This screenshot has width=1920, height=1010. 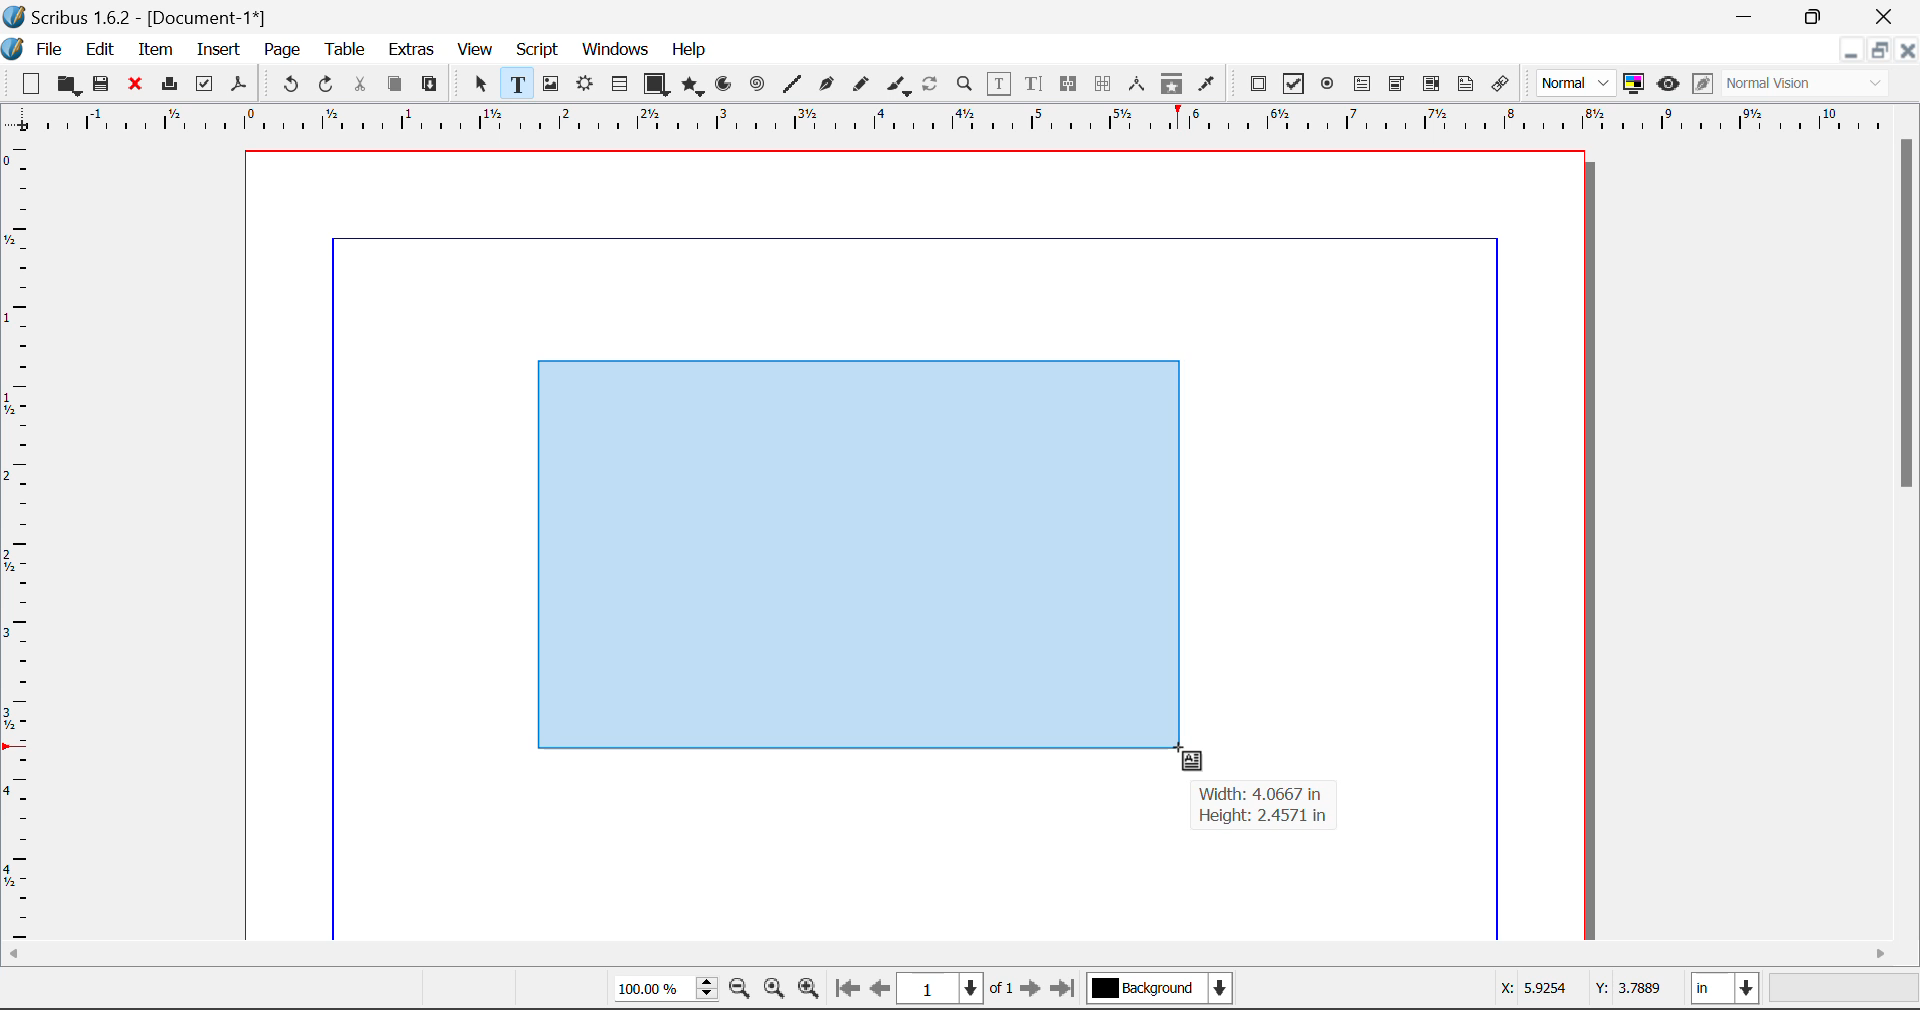 What do you see at coordinates (1258, 83) in the screenshot?
I see `Pdf Push Button` at bounding box center [1258, 83].